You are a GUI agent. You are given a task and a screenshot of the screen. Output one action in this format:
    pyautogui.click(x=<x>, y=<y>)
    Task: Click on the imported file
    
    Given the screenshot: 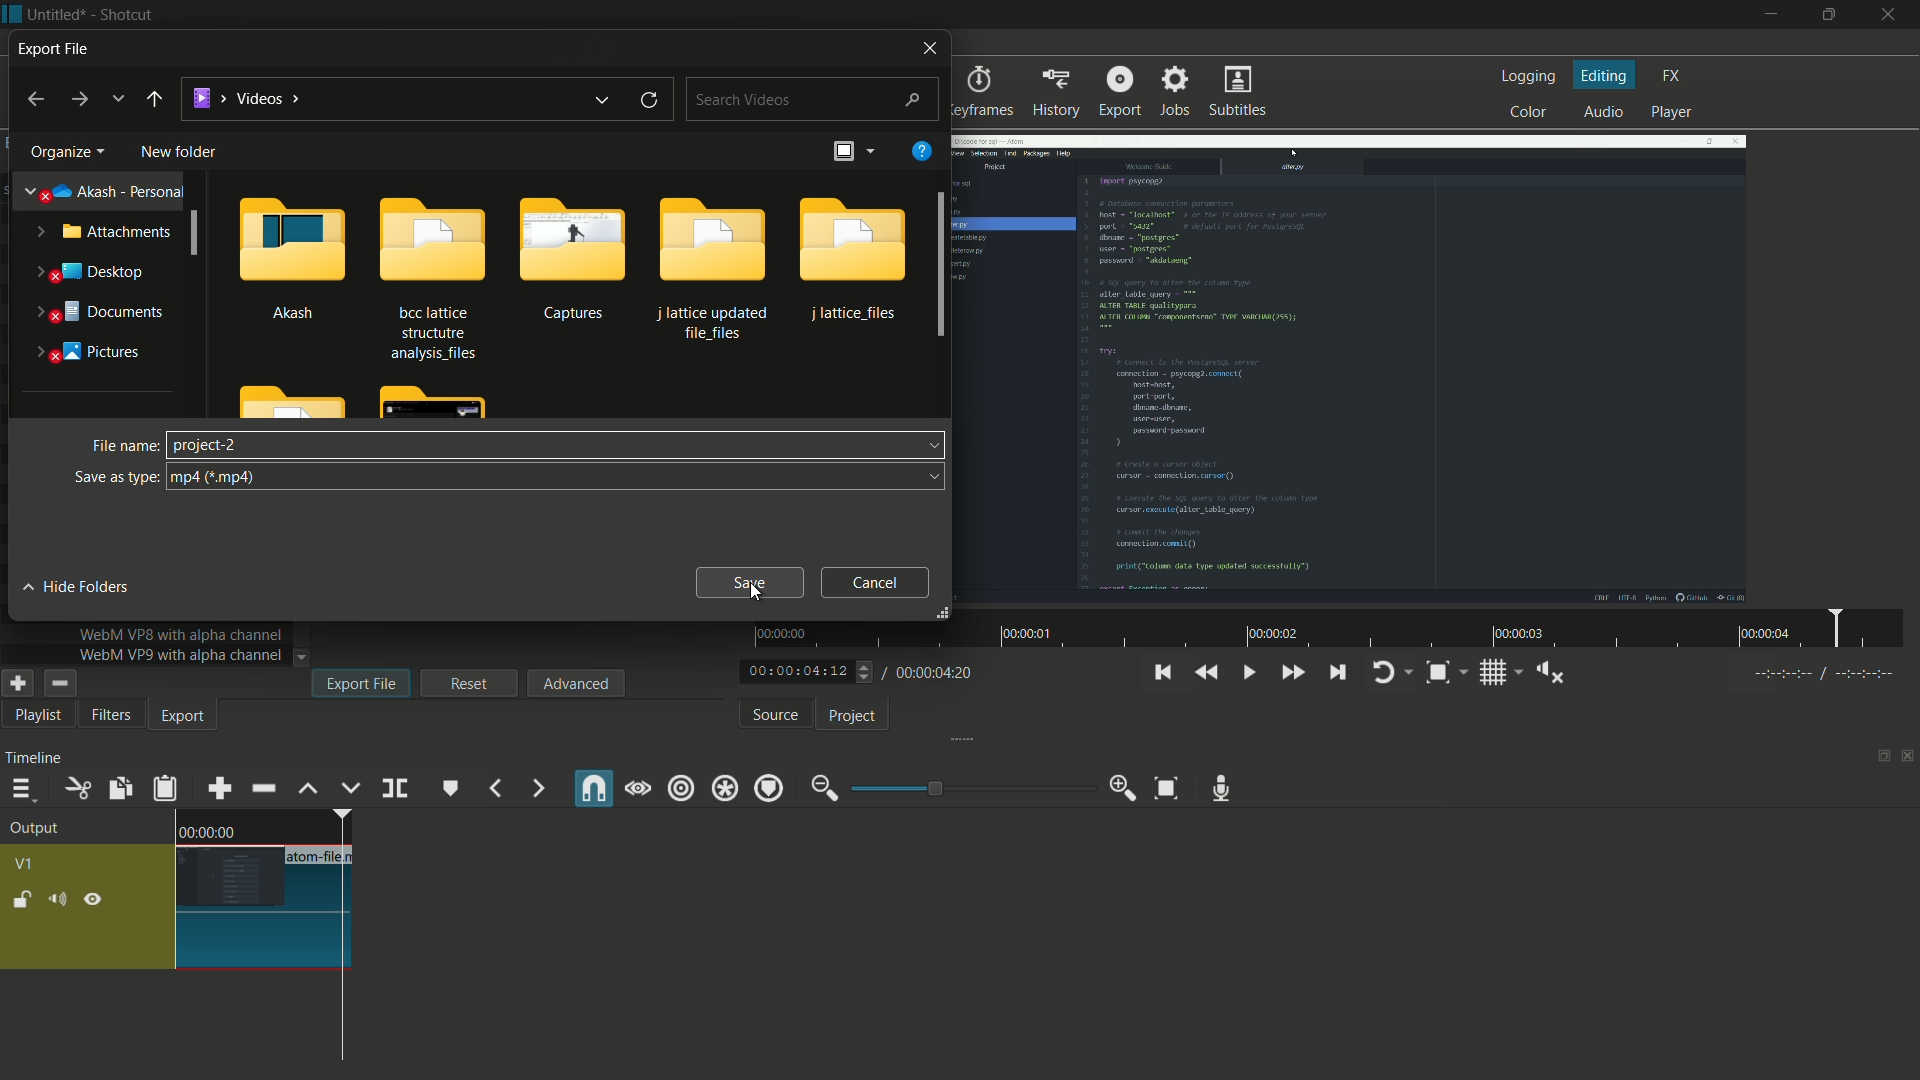 What is the action you would take?
    pyautogui.click(x=1348, y=370)
    